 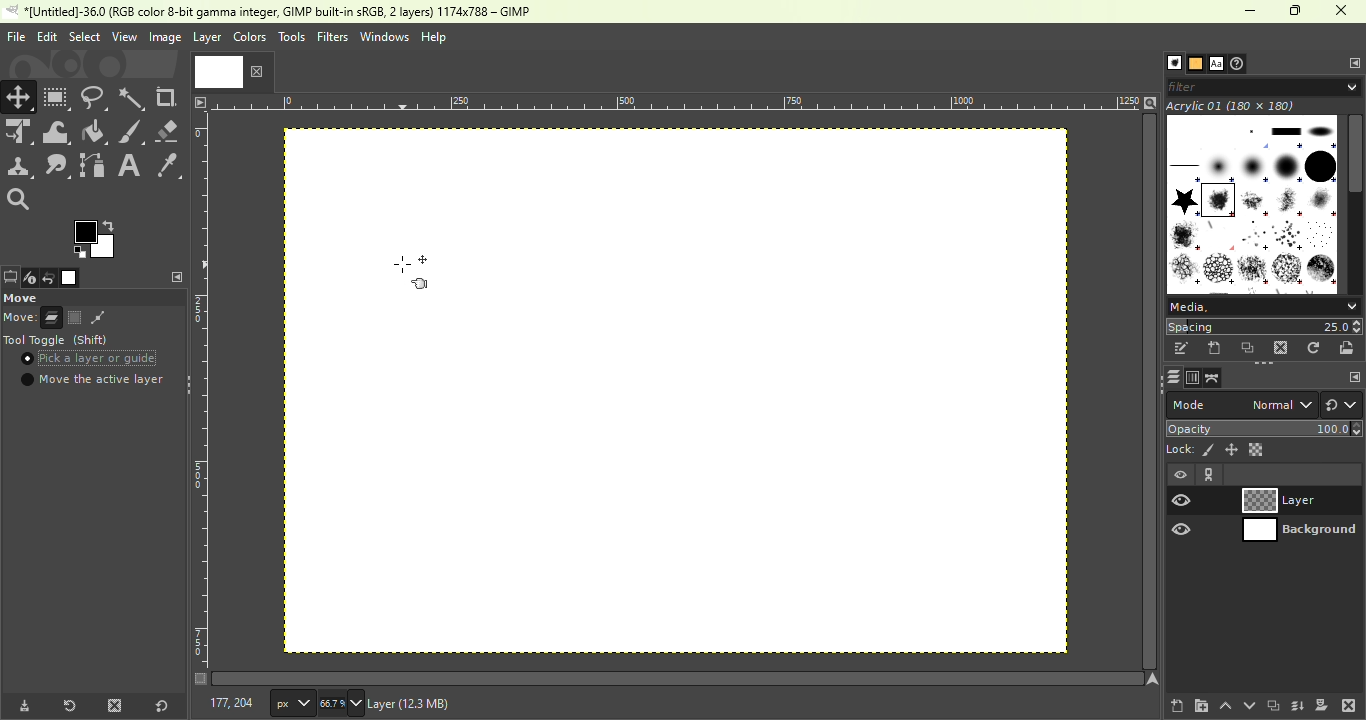 I want to click on Wrap transform, so click(x=56, y=132).